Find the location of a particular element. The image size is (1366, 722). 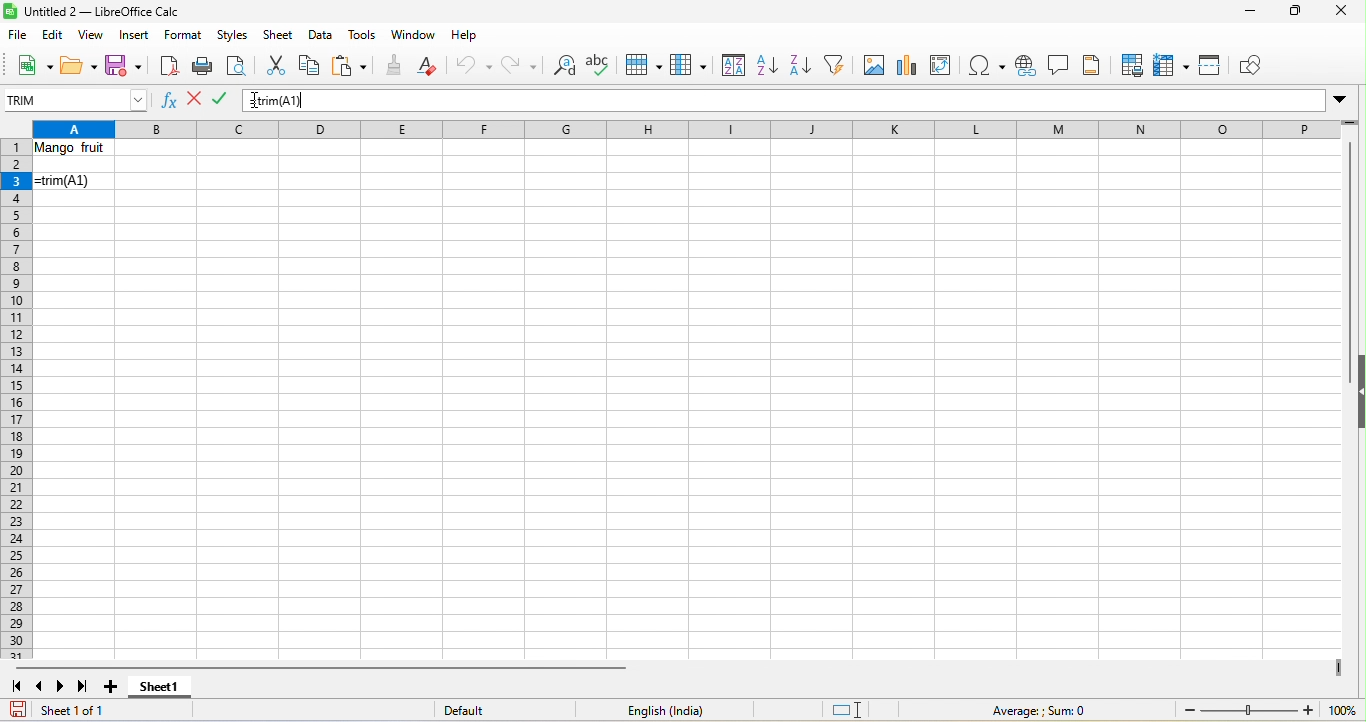

scroll to last sheet is located at coordinates (84, 687).